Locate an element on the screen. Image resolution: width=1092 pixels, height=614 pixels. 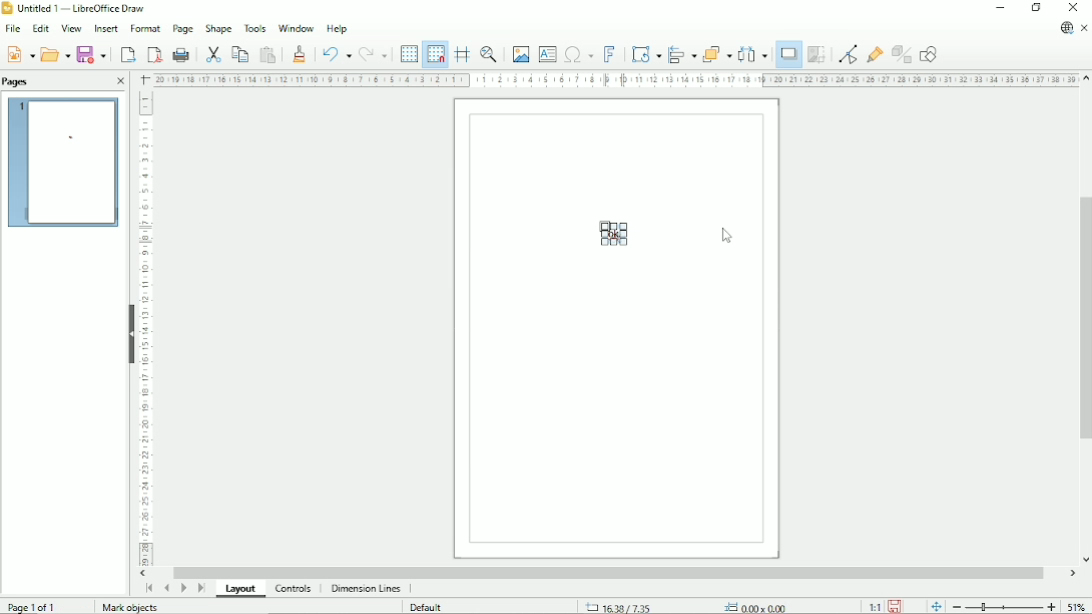
Horizontal scroll button is located at coordinates (1071, 573).